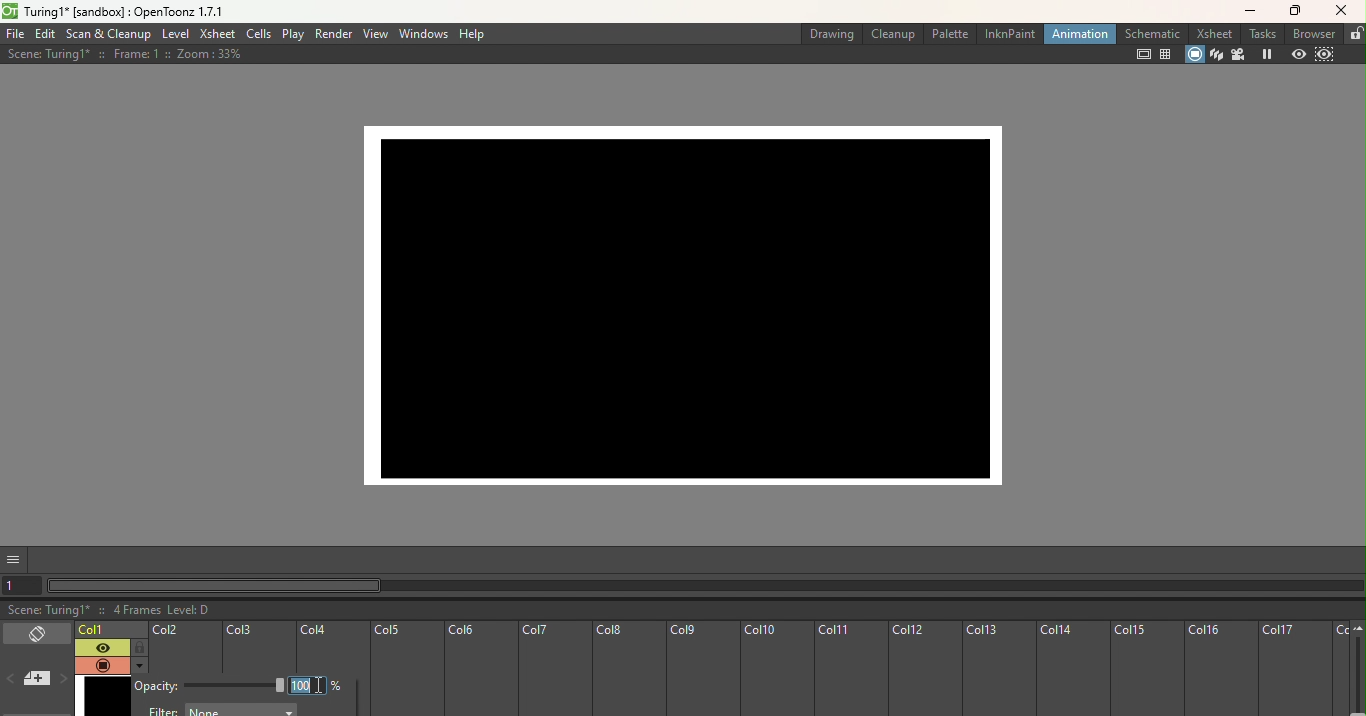 This screenshot has width=1366, height=716. Describe the element at coordinates (125, 54) in the screenshot. I see `Scene: Turing1* :: Frame: 1 :: Zoom: 33%` at that location.